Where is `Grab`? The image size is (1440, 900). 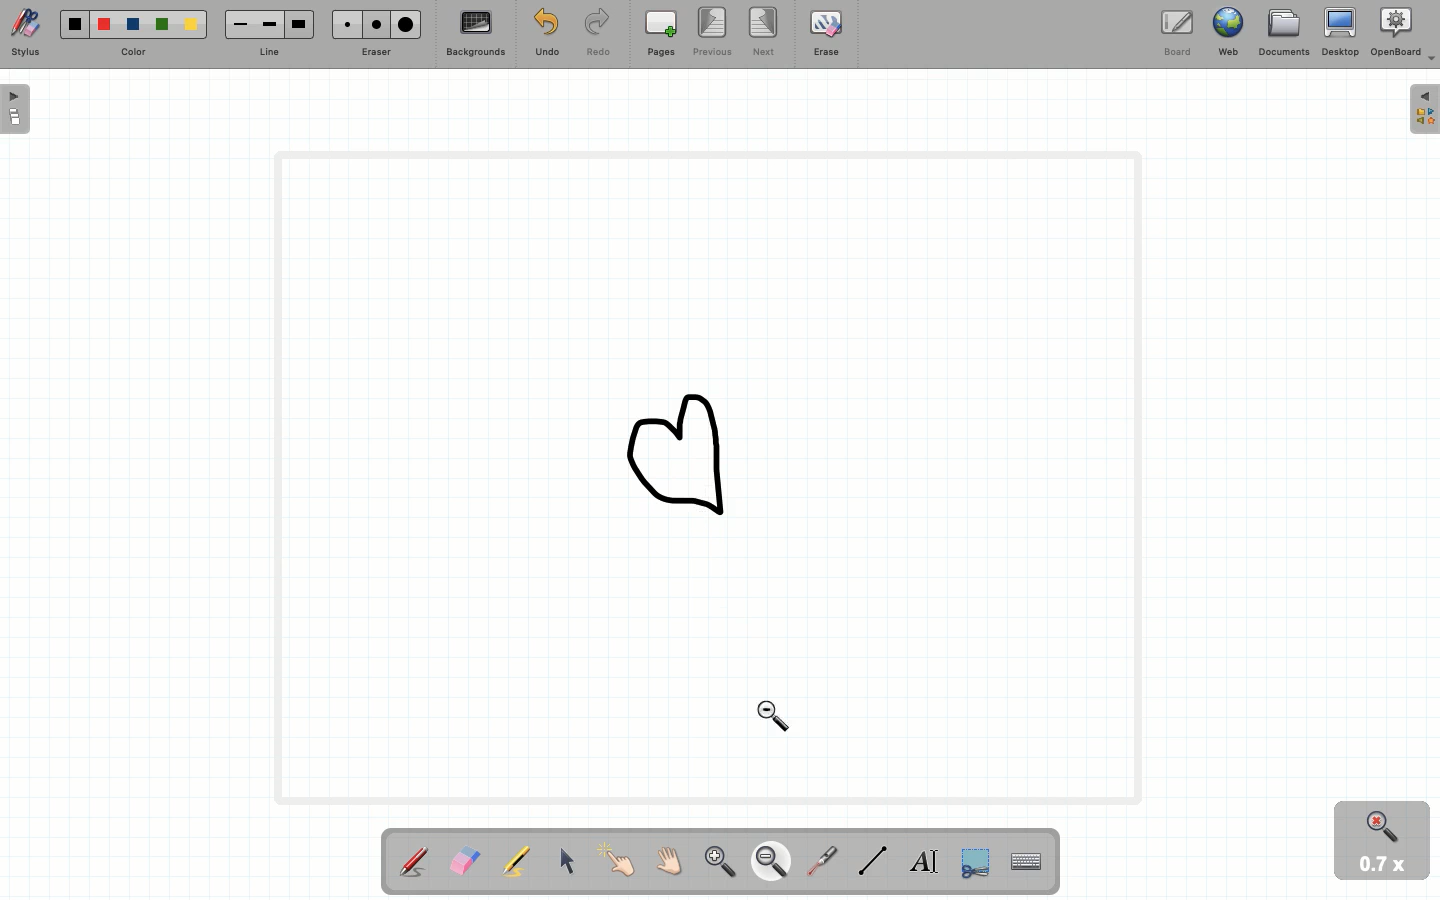 Grab is located at coordinates (670, 861).